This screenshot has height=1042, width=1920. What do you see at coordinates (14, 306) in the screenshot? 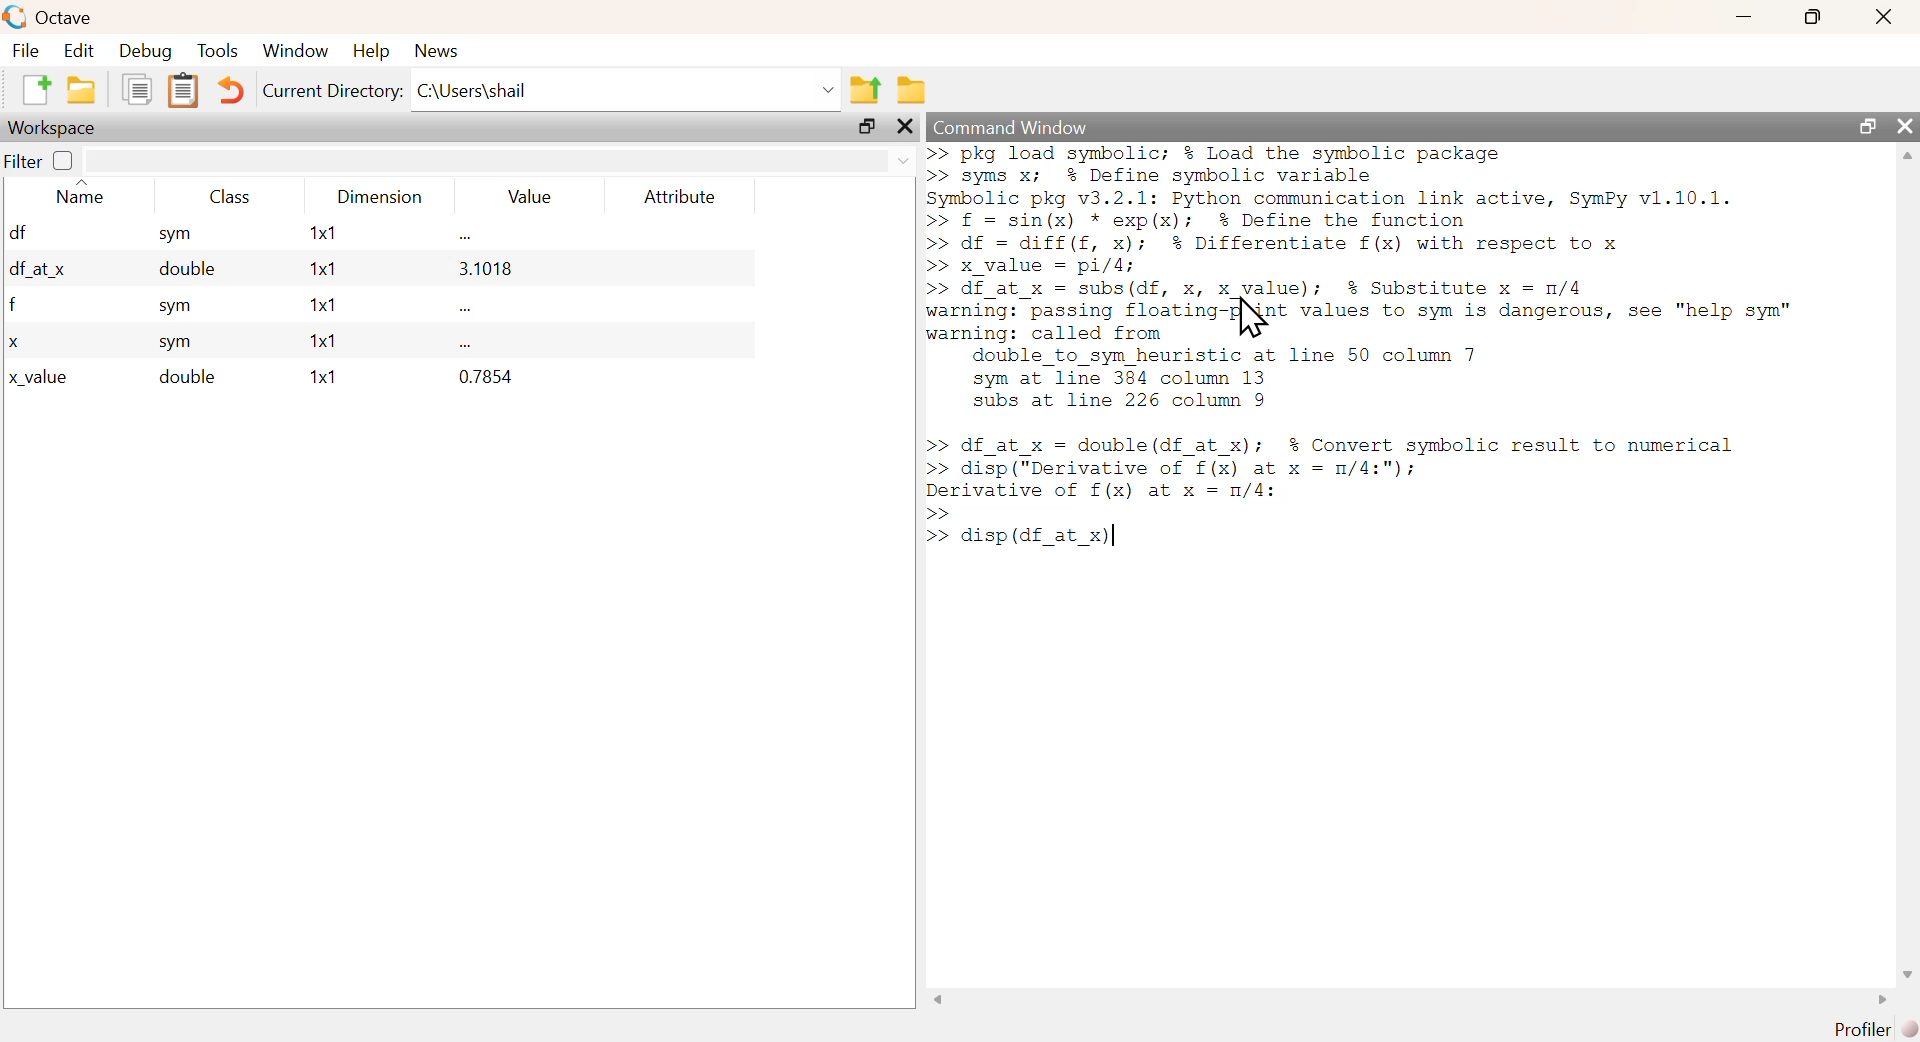
I see `f` at bounding box center [14, 306].